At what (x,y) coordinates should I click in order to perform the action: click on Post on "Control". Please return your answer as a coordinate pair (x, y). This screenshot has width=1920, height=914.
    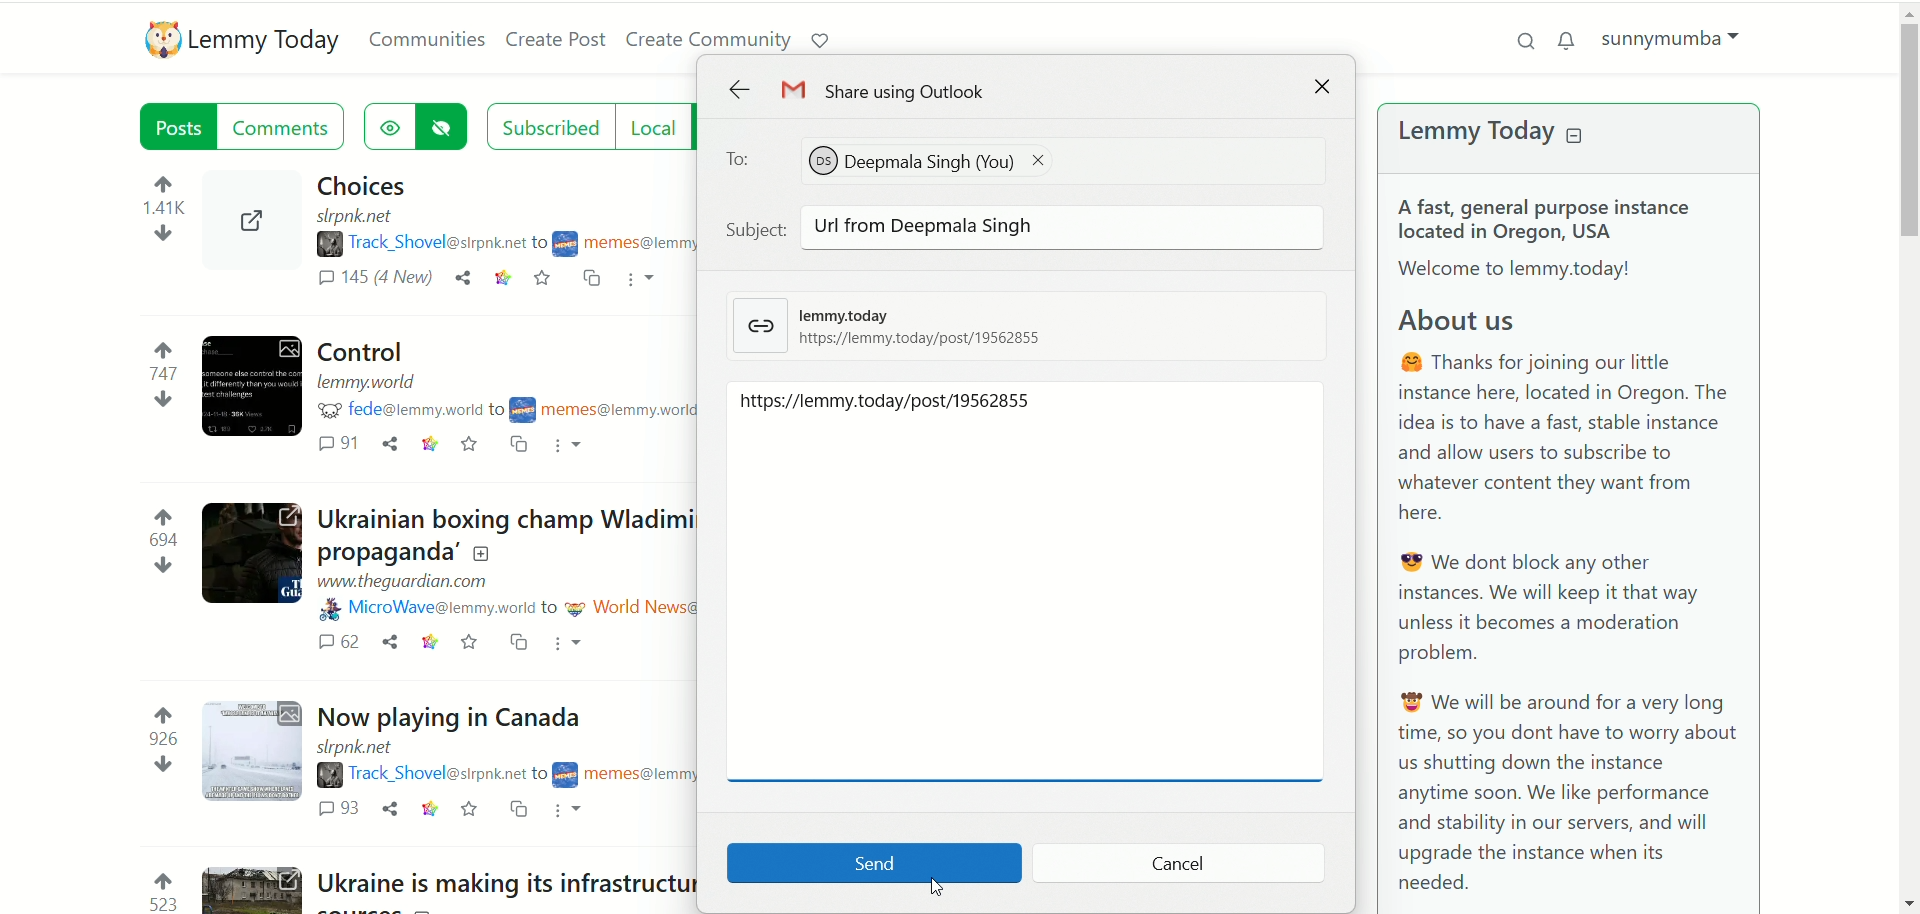
    Looking at the image, I should click on (369, 351).